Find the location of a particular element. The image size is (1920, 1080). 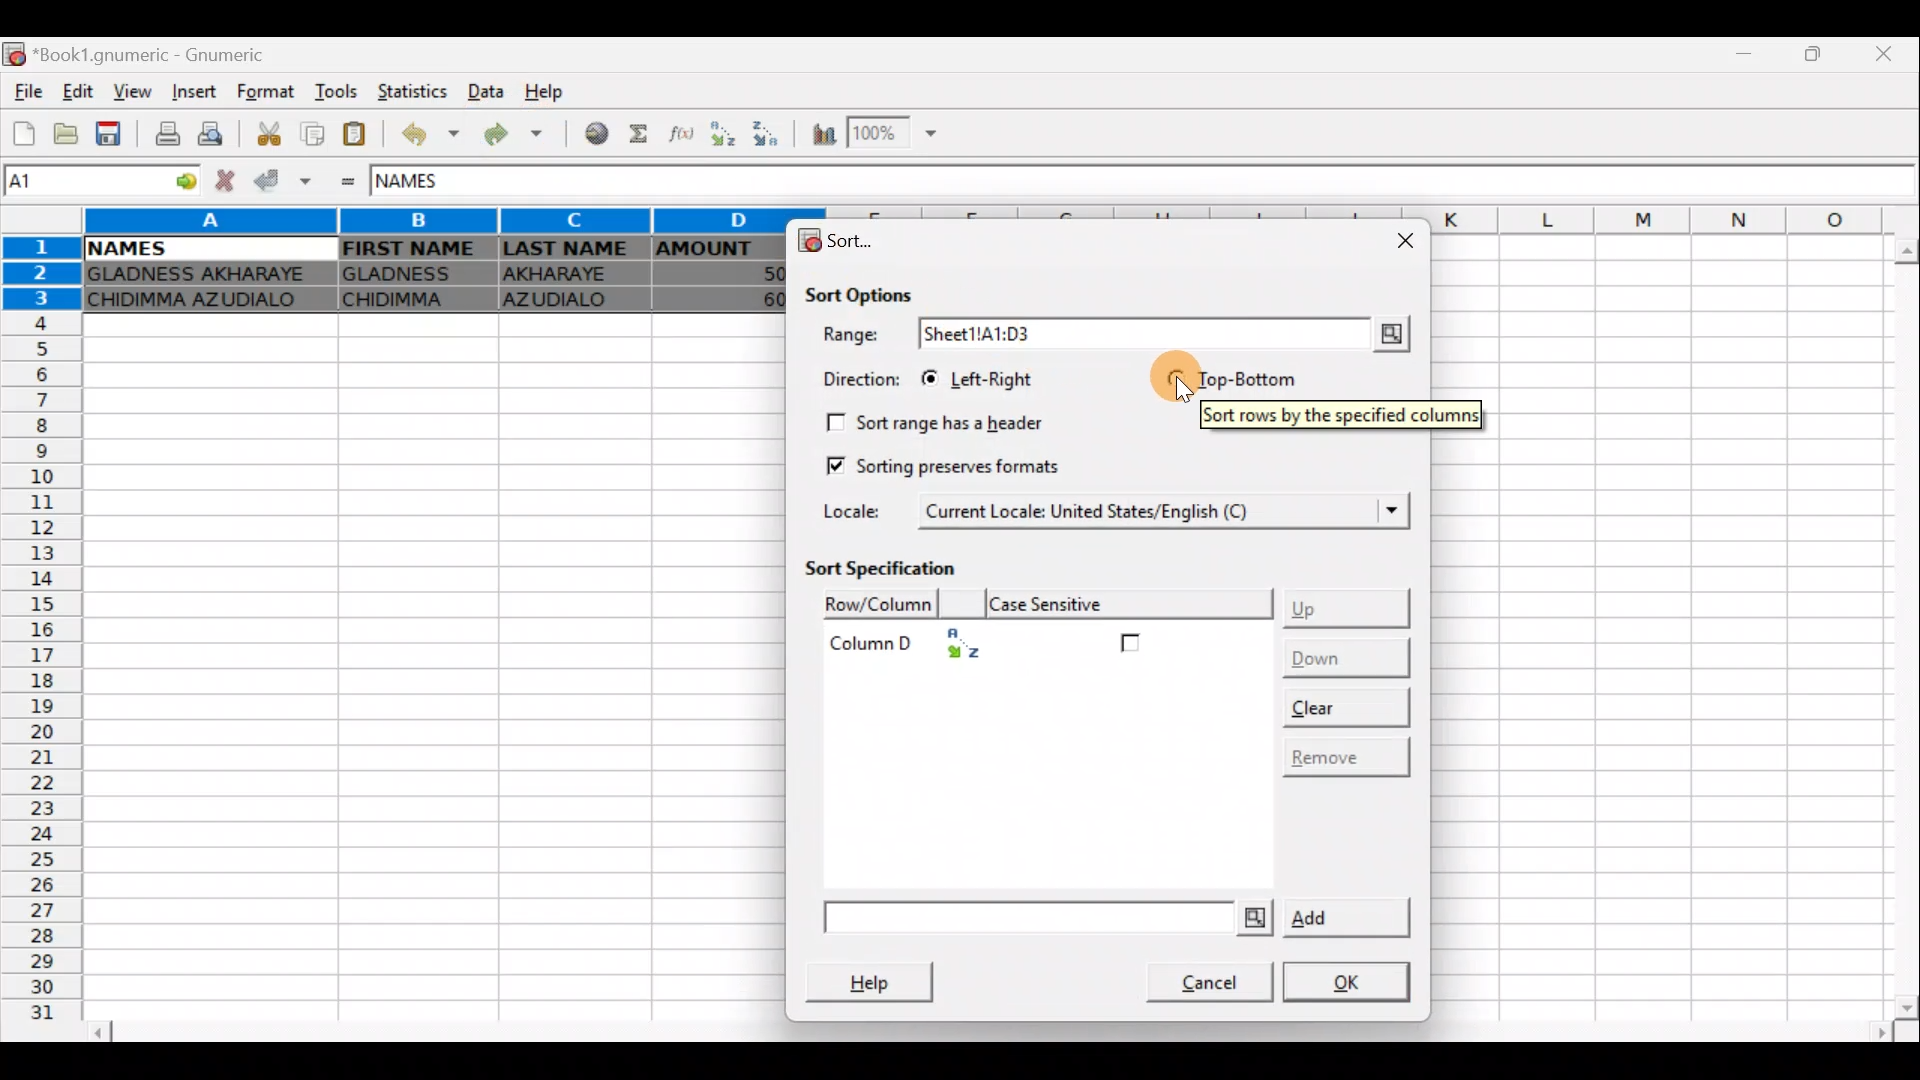

Accept change is located at coordinates (280, 181).